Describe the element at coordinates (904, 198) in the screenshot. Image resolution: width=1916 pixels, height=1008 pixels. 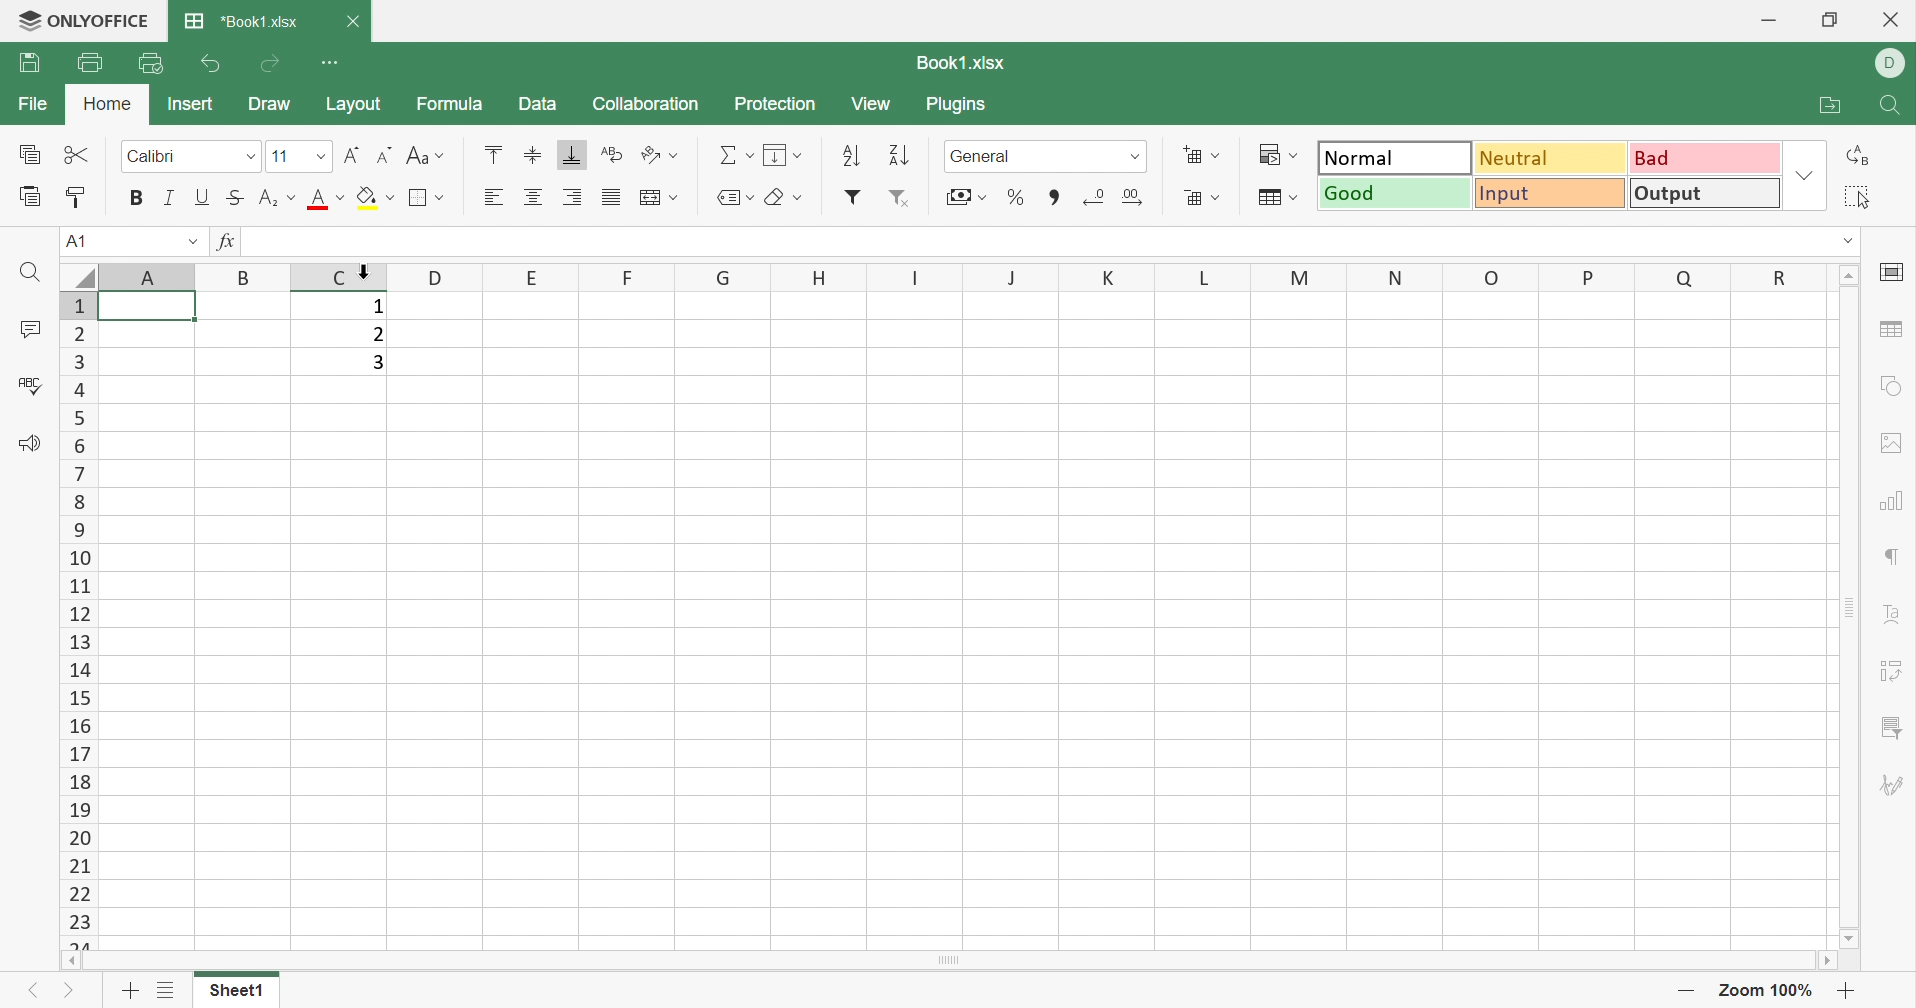
I see `Remove filter` at that location.